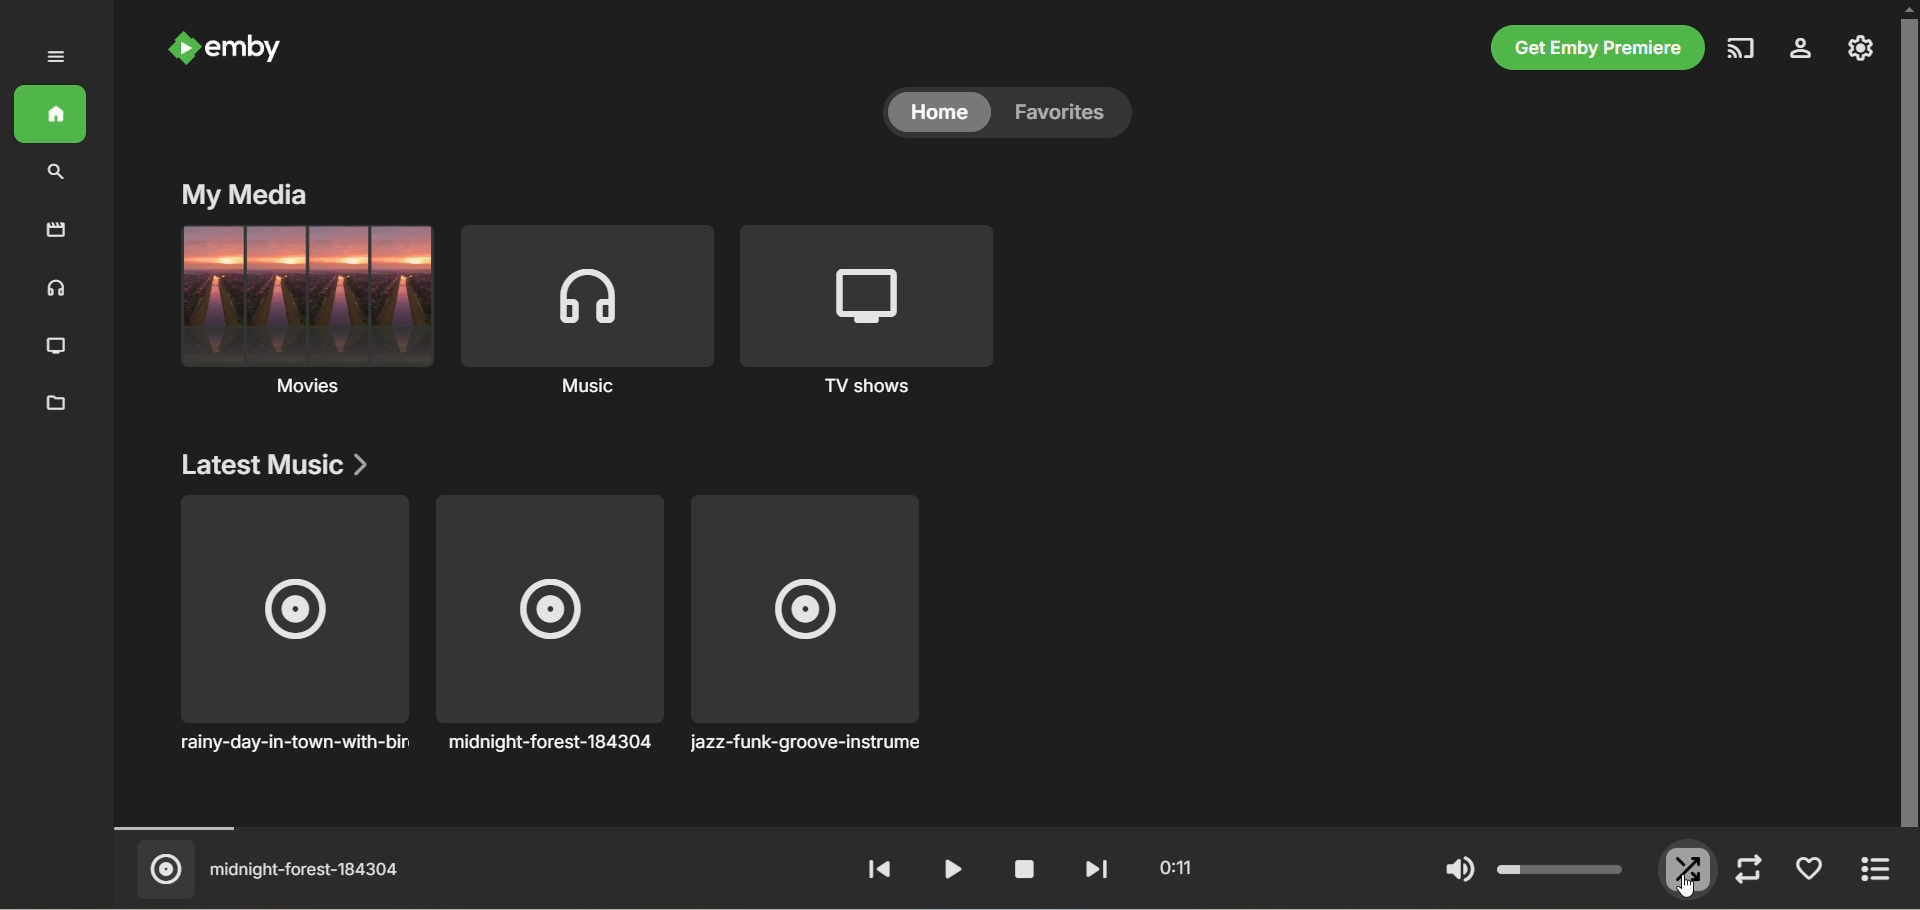  What do you see at coordinates (988, 828) in the screenshot?
I see `timeline` at bounding box center [988, 828].